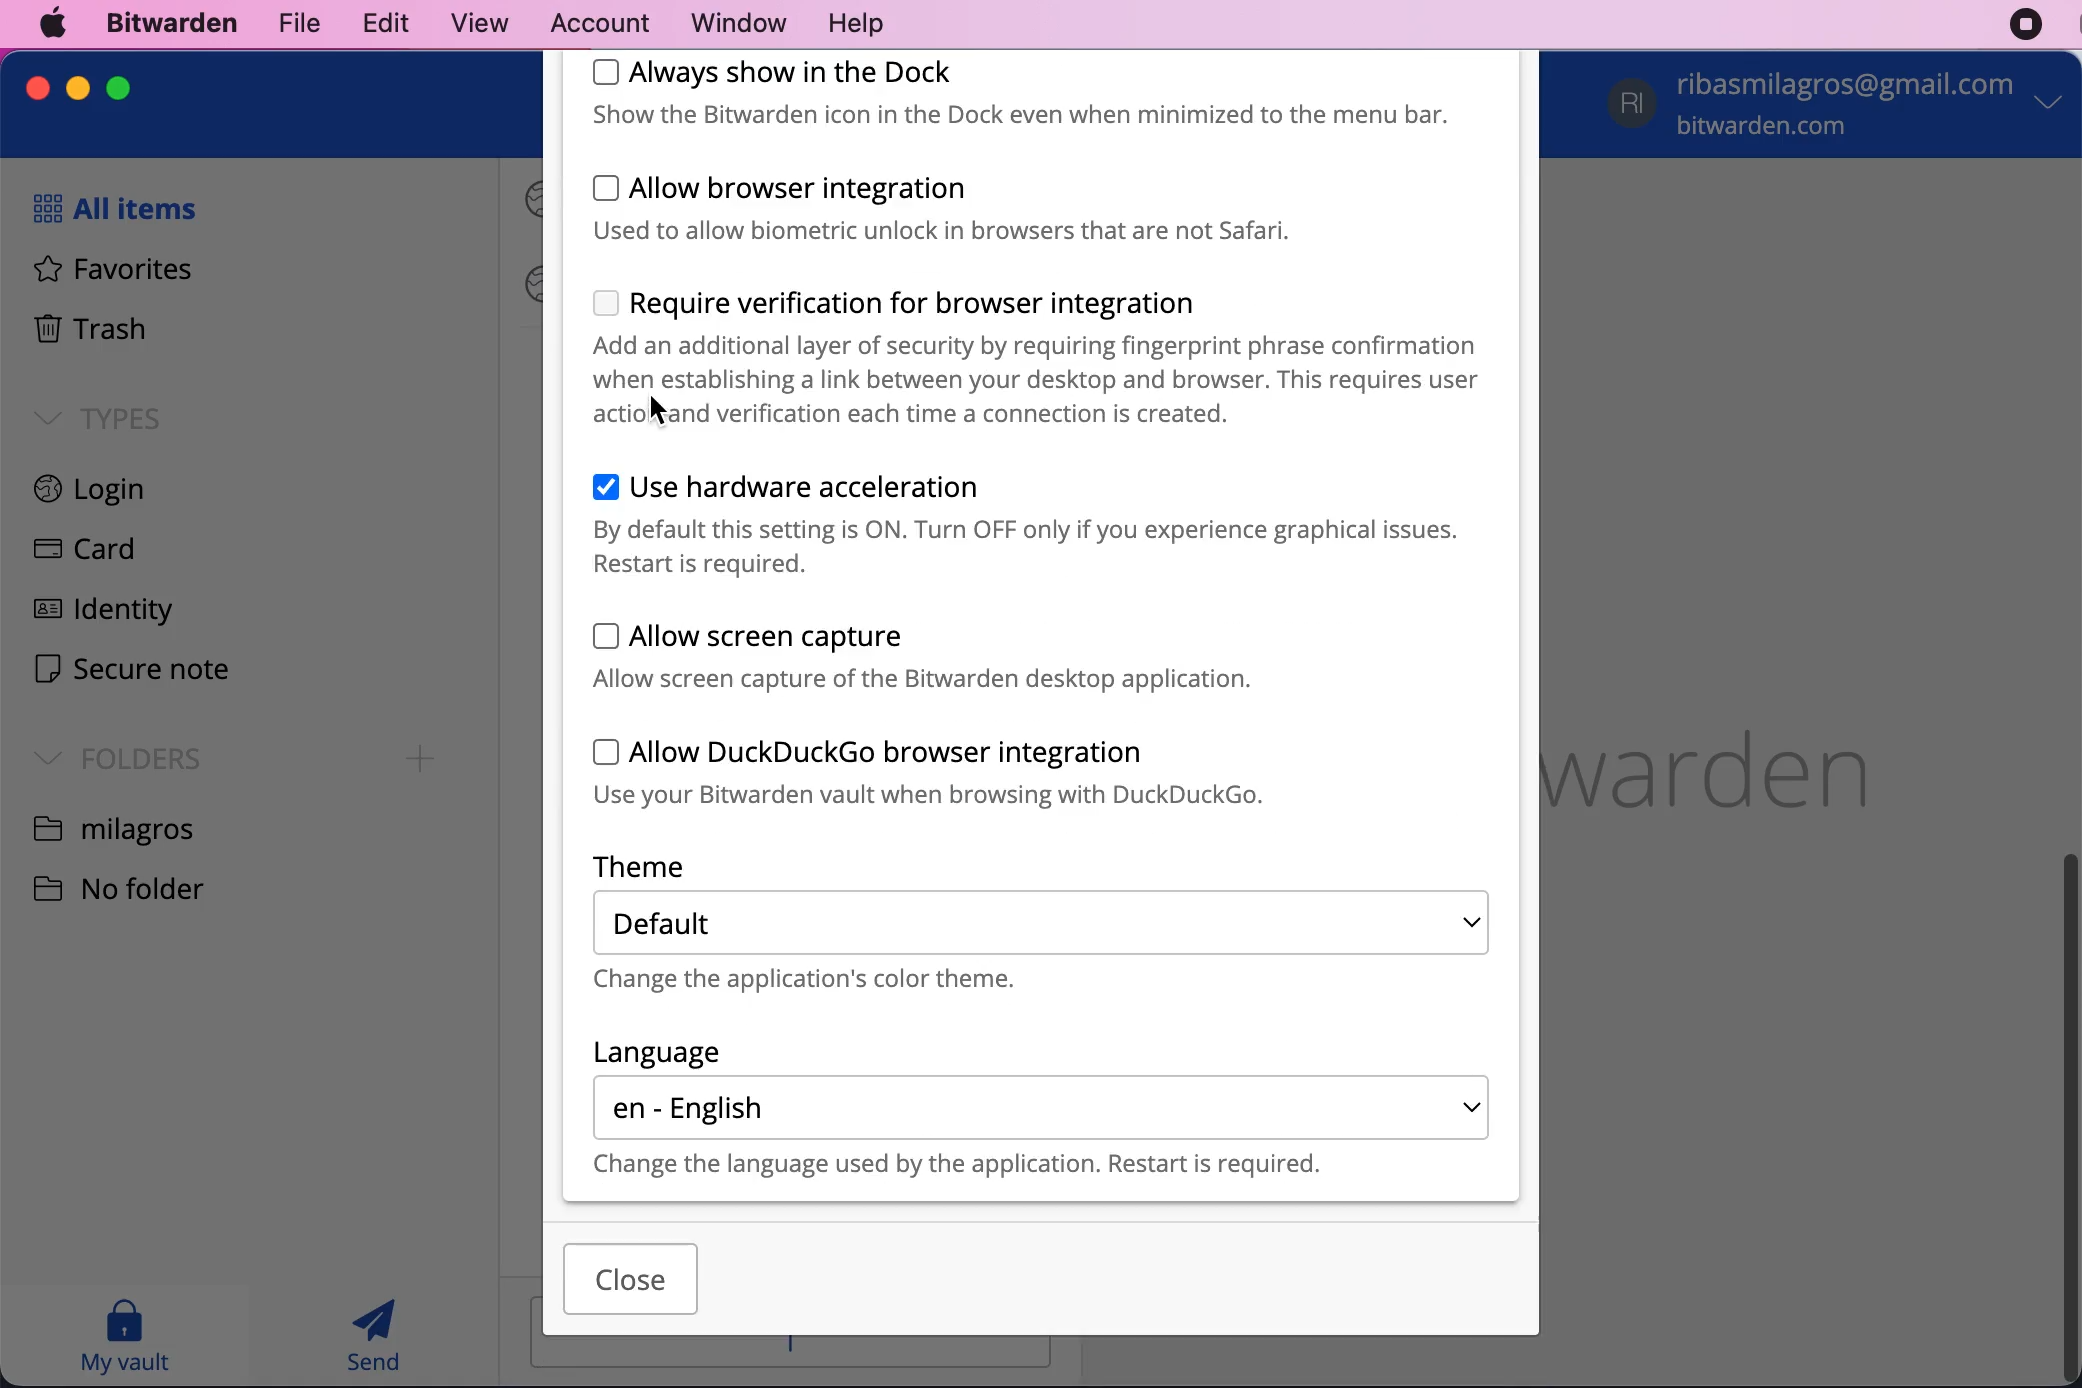 Image resolution: width=2082 pixels, height=1388 pixels. What do you see at coordinates (124, 1335) in the screenshot?
I see `my vault` at bounding box center [124, 1335].